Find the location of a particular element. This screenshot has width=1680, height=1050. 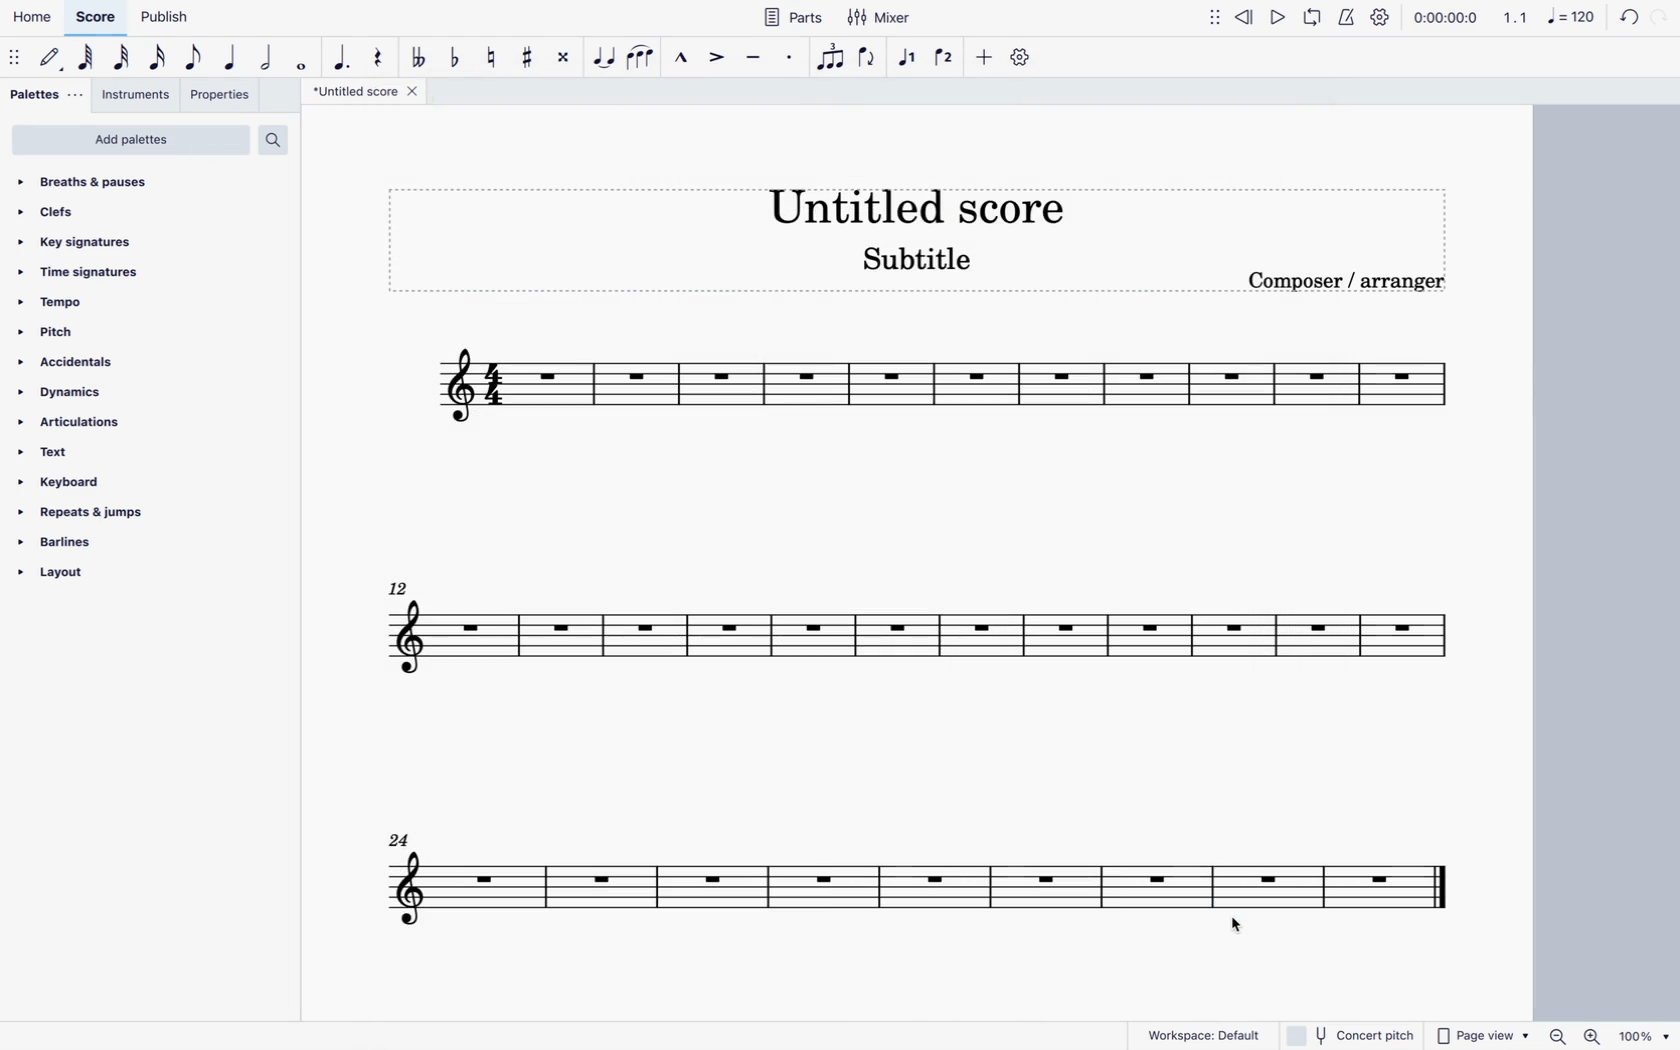

mixer is located at coordinates (884, 18).